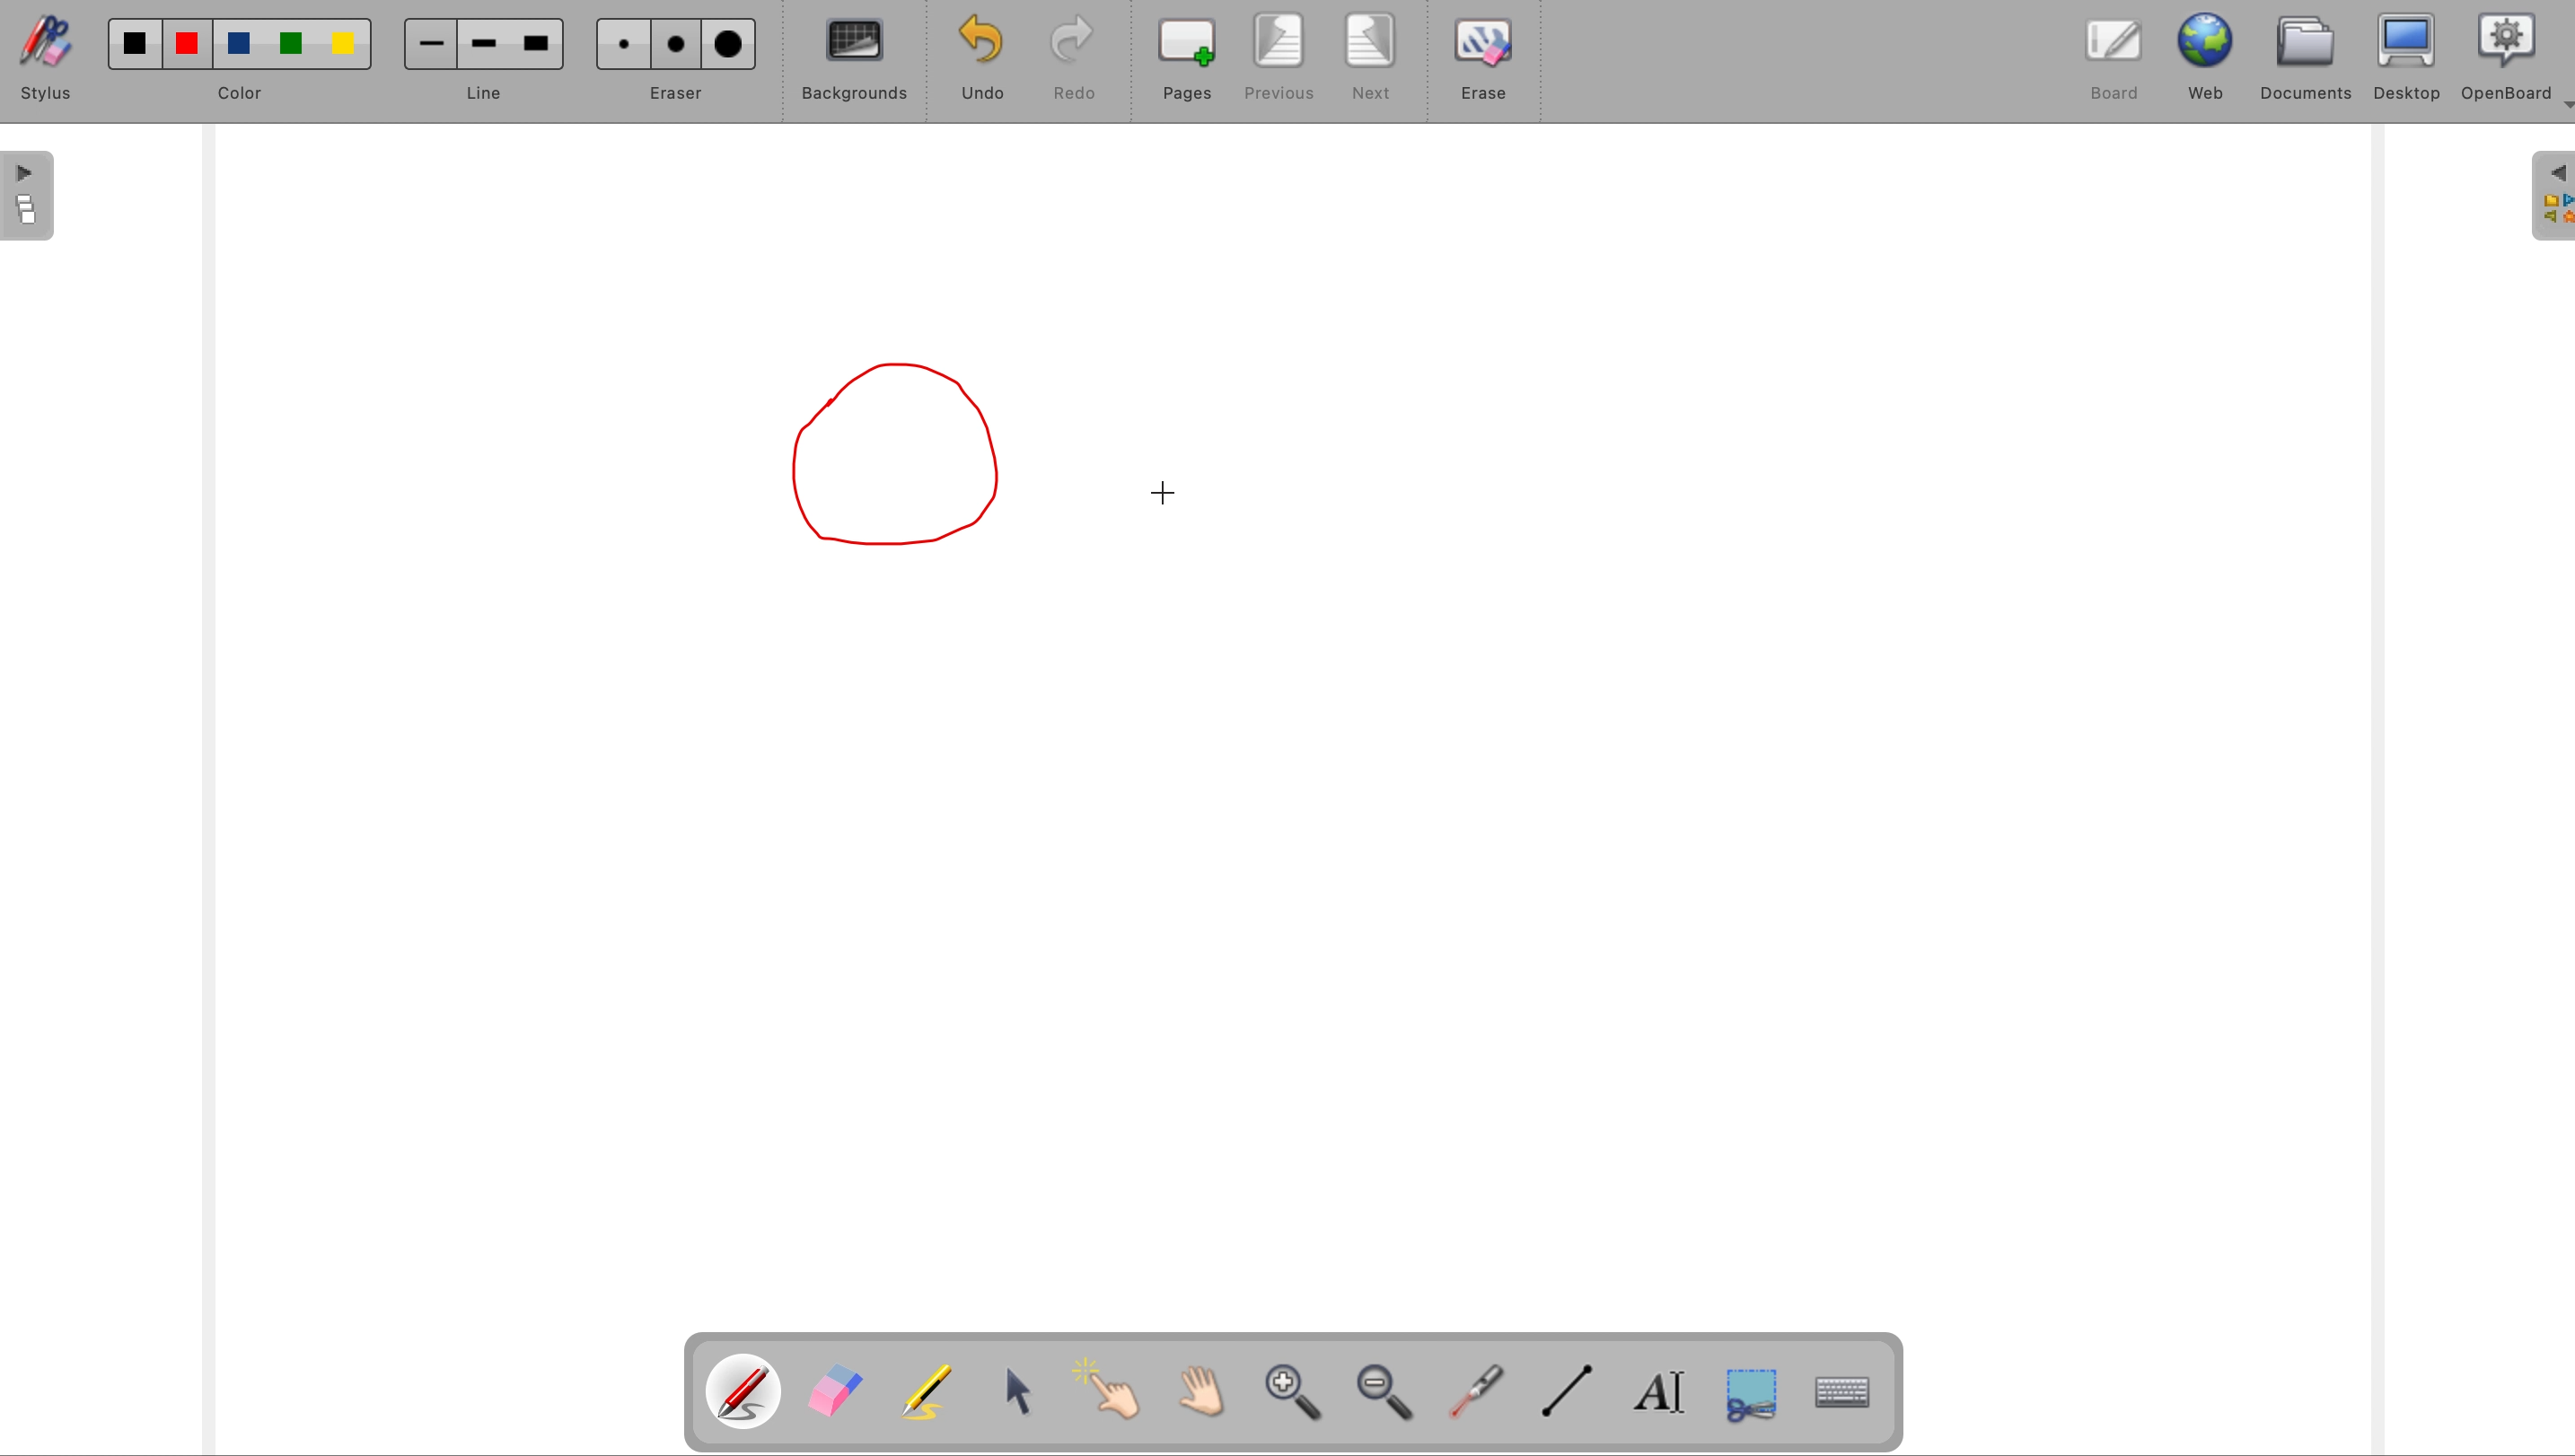 The image size is (2575, 1456). Describe the element at coordinates (1075, 60) in the screenshot. I see `redo` at that location.